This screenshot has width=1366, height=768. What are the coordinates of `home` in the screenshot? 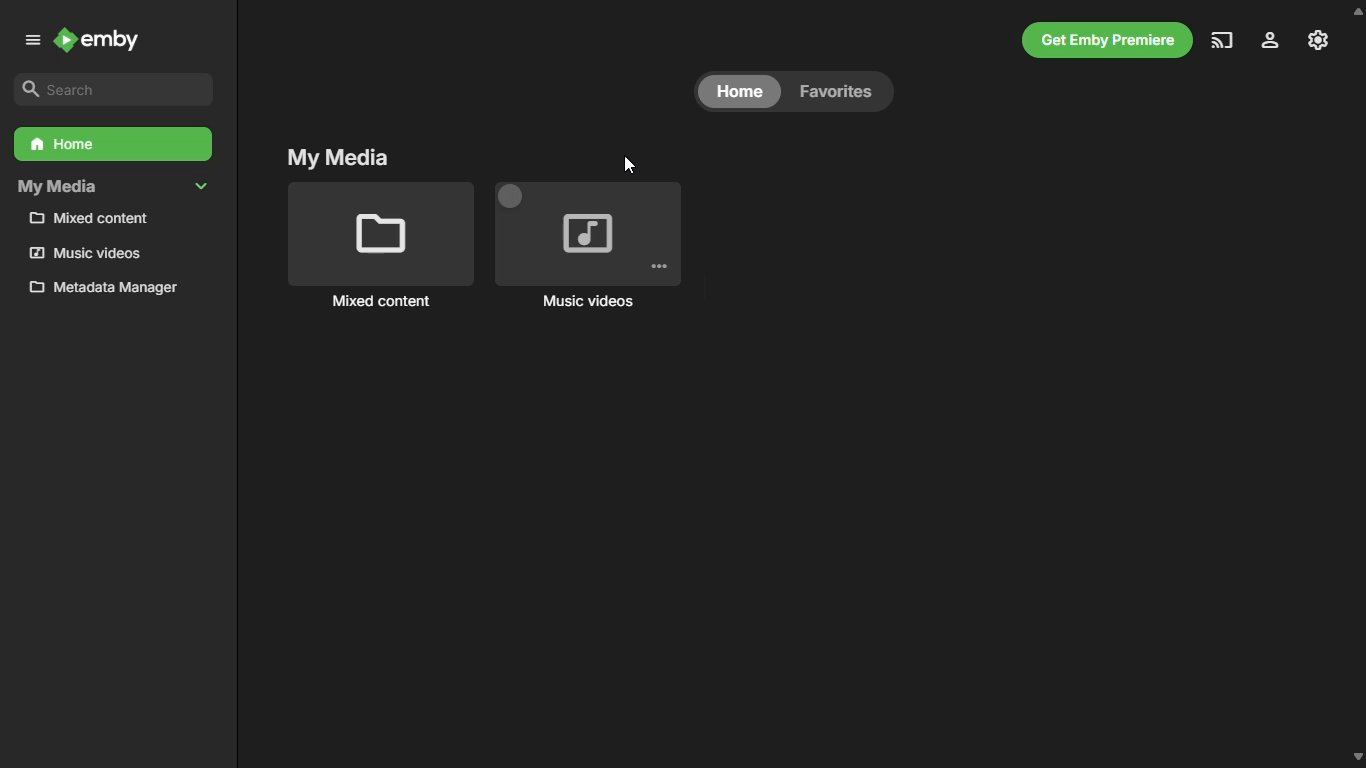 It's located at (739, 91).